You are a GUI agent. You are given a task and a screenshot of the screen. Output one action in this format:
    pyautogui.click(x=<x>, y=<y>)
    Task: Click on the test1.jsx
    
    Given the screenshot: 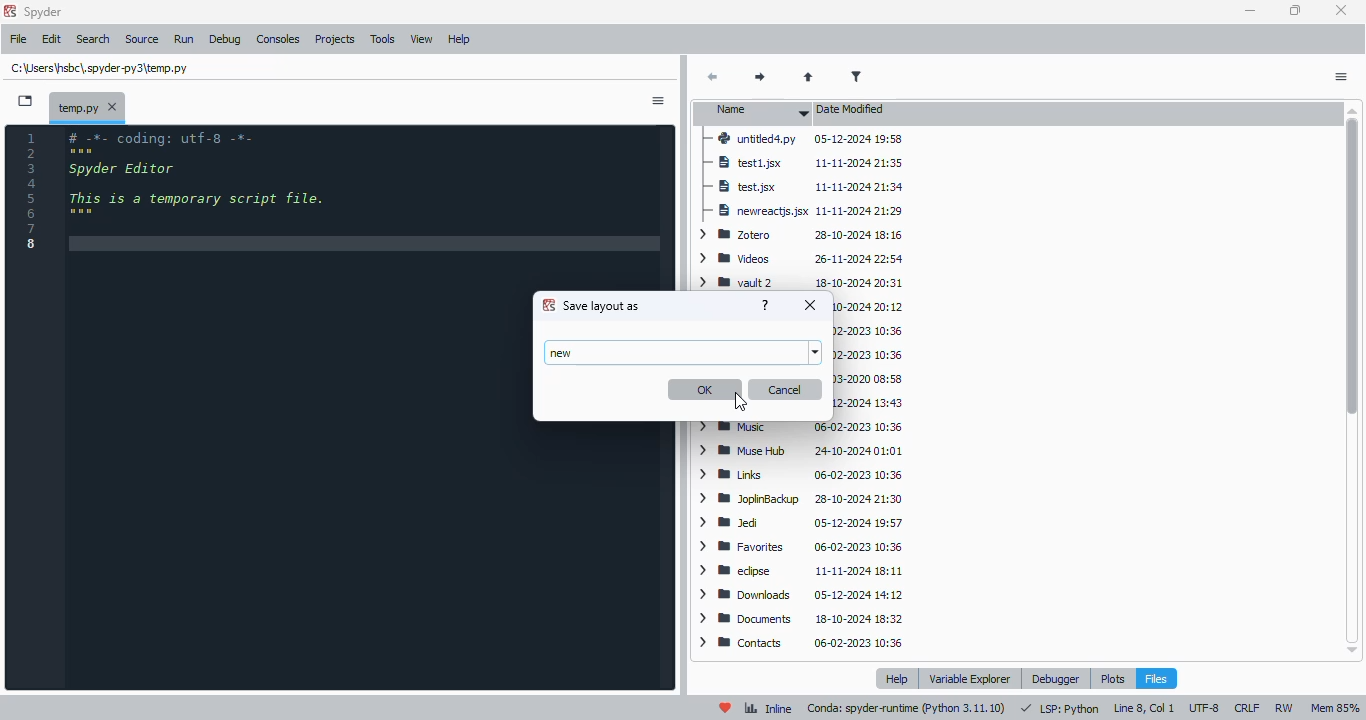 What is the action you would take?
    pyautogui.click(x=805, y=163)
    